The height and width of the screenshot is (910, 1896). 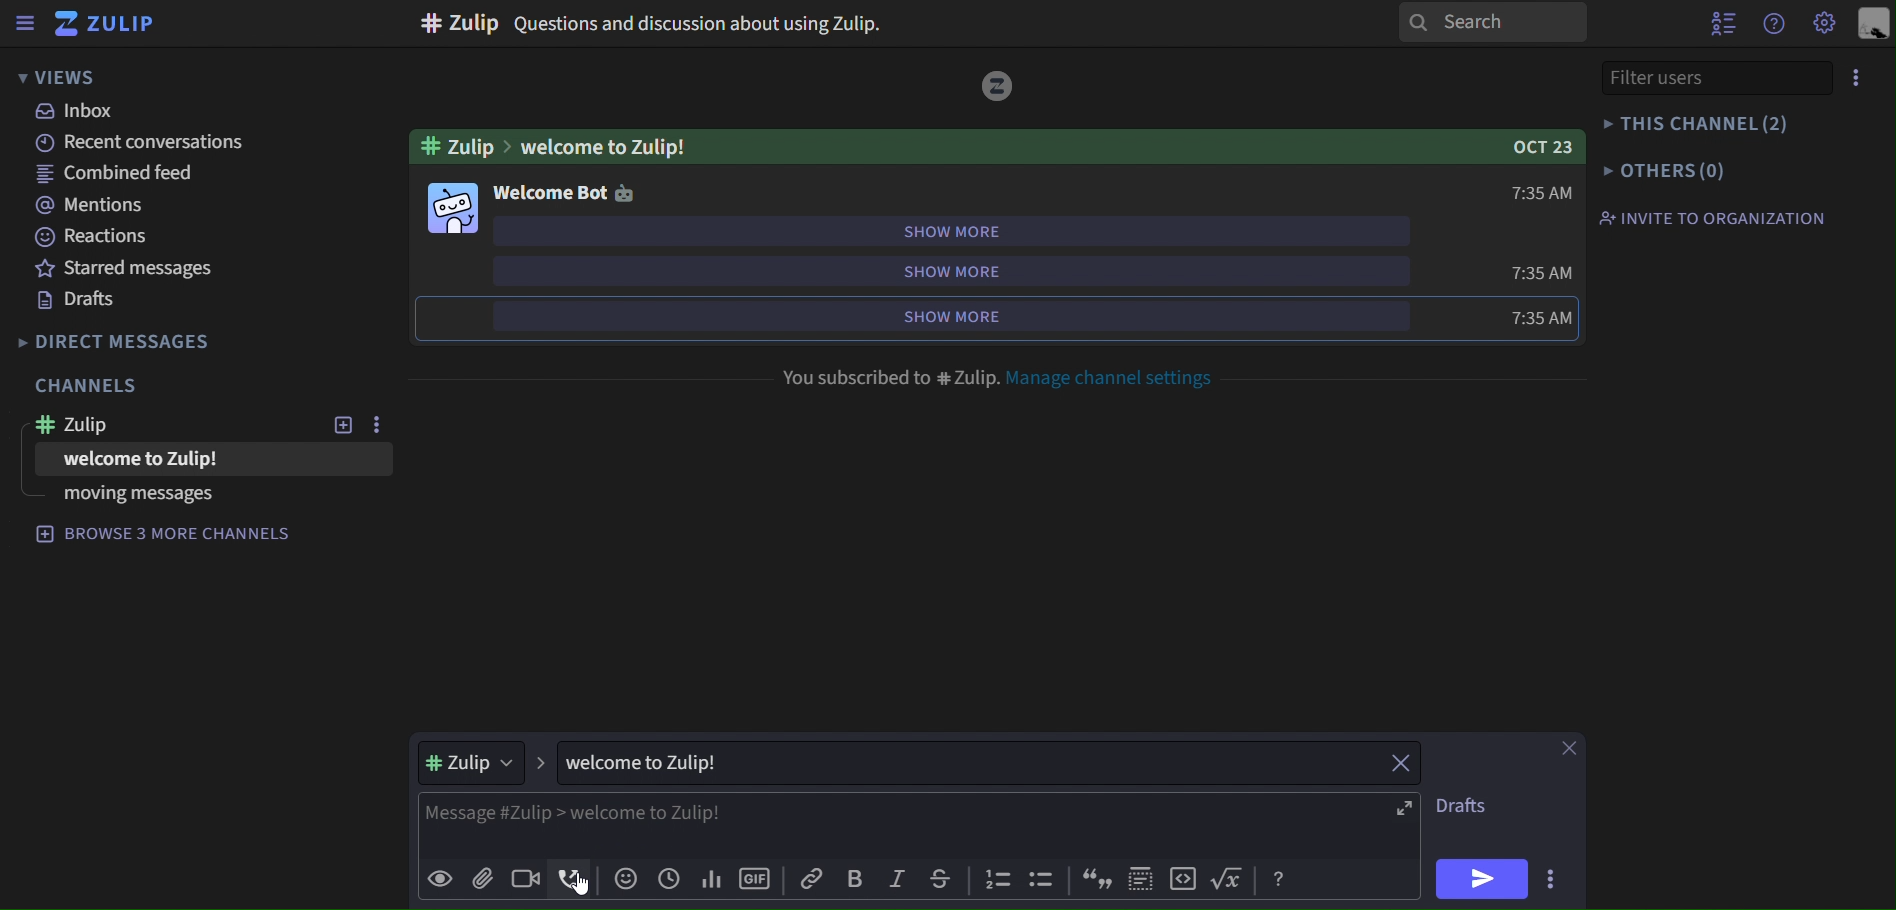 What do you see at coordinates (1545, 876) in the screenshot?
I see `more aactions` at bounding box center [1545, 876].